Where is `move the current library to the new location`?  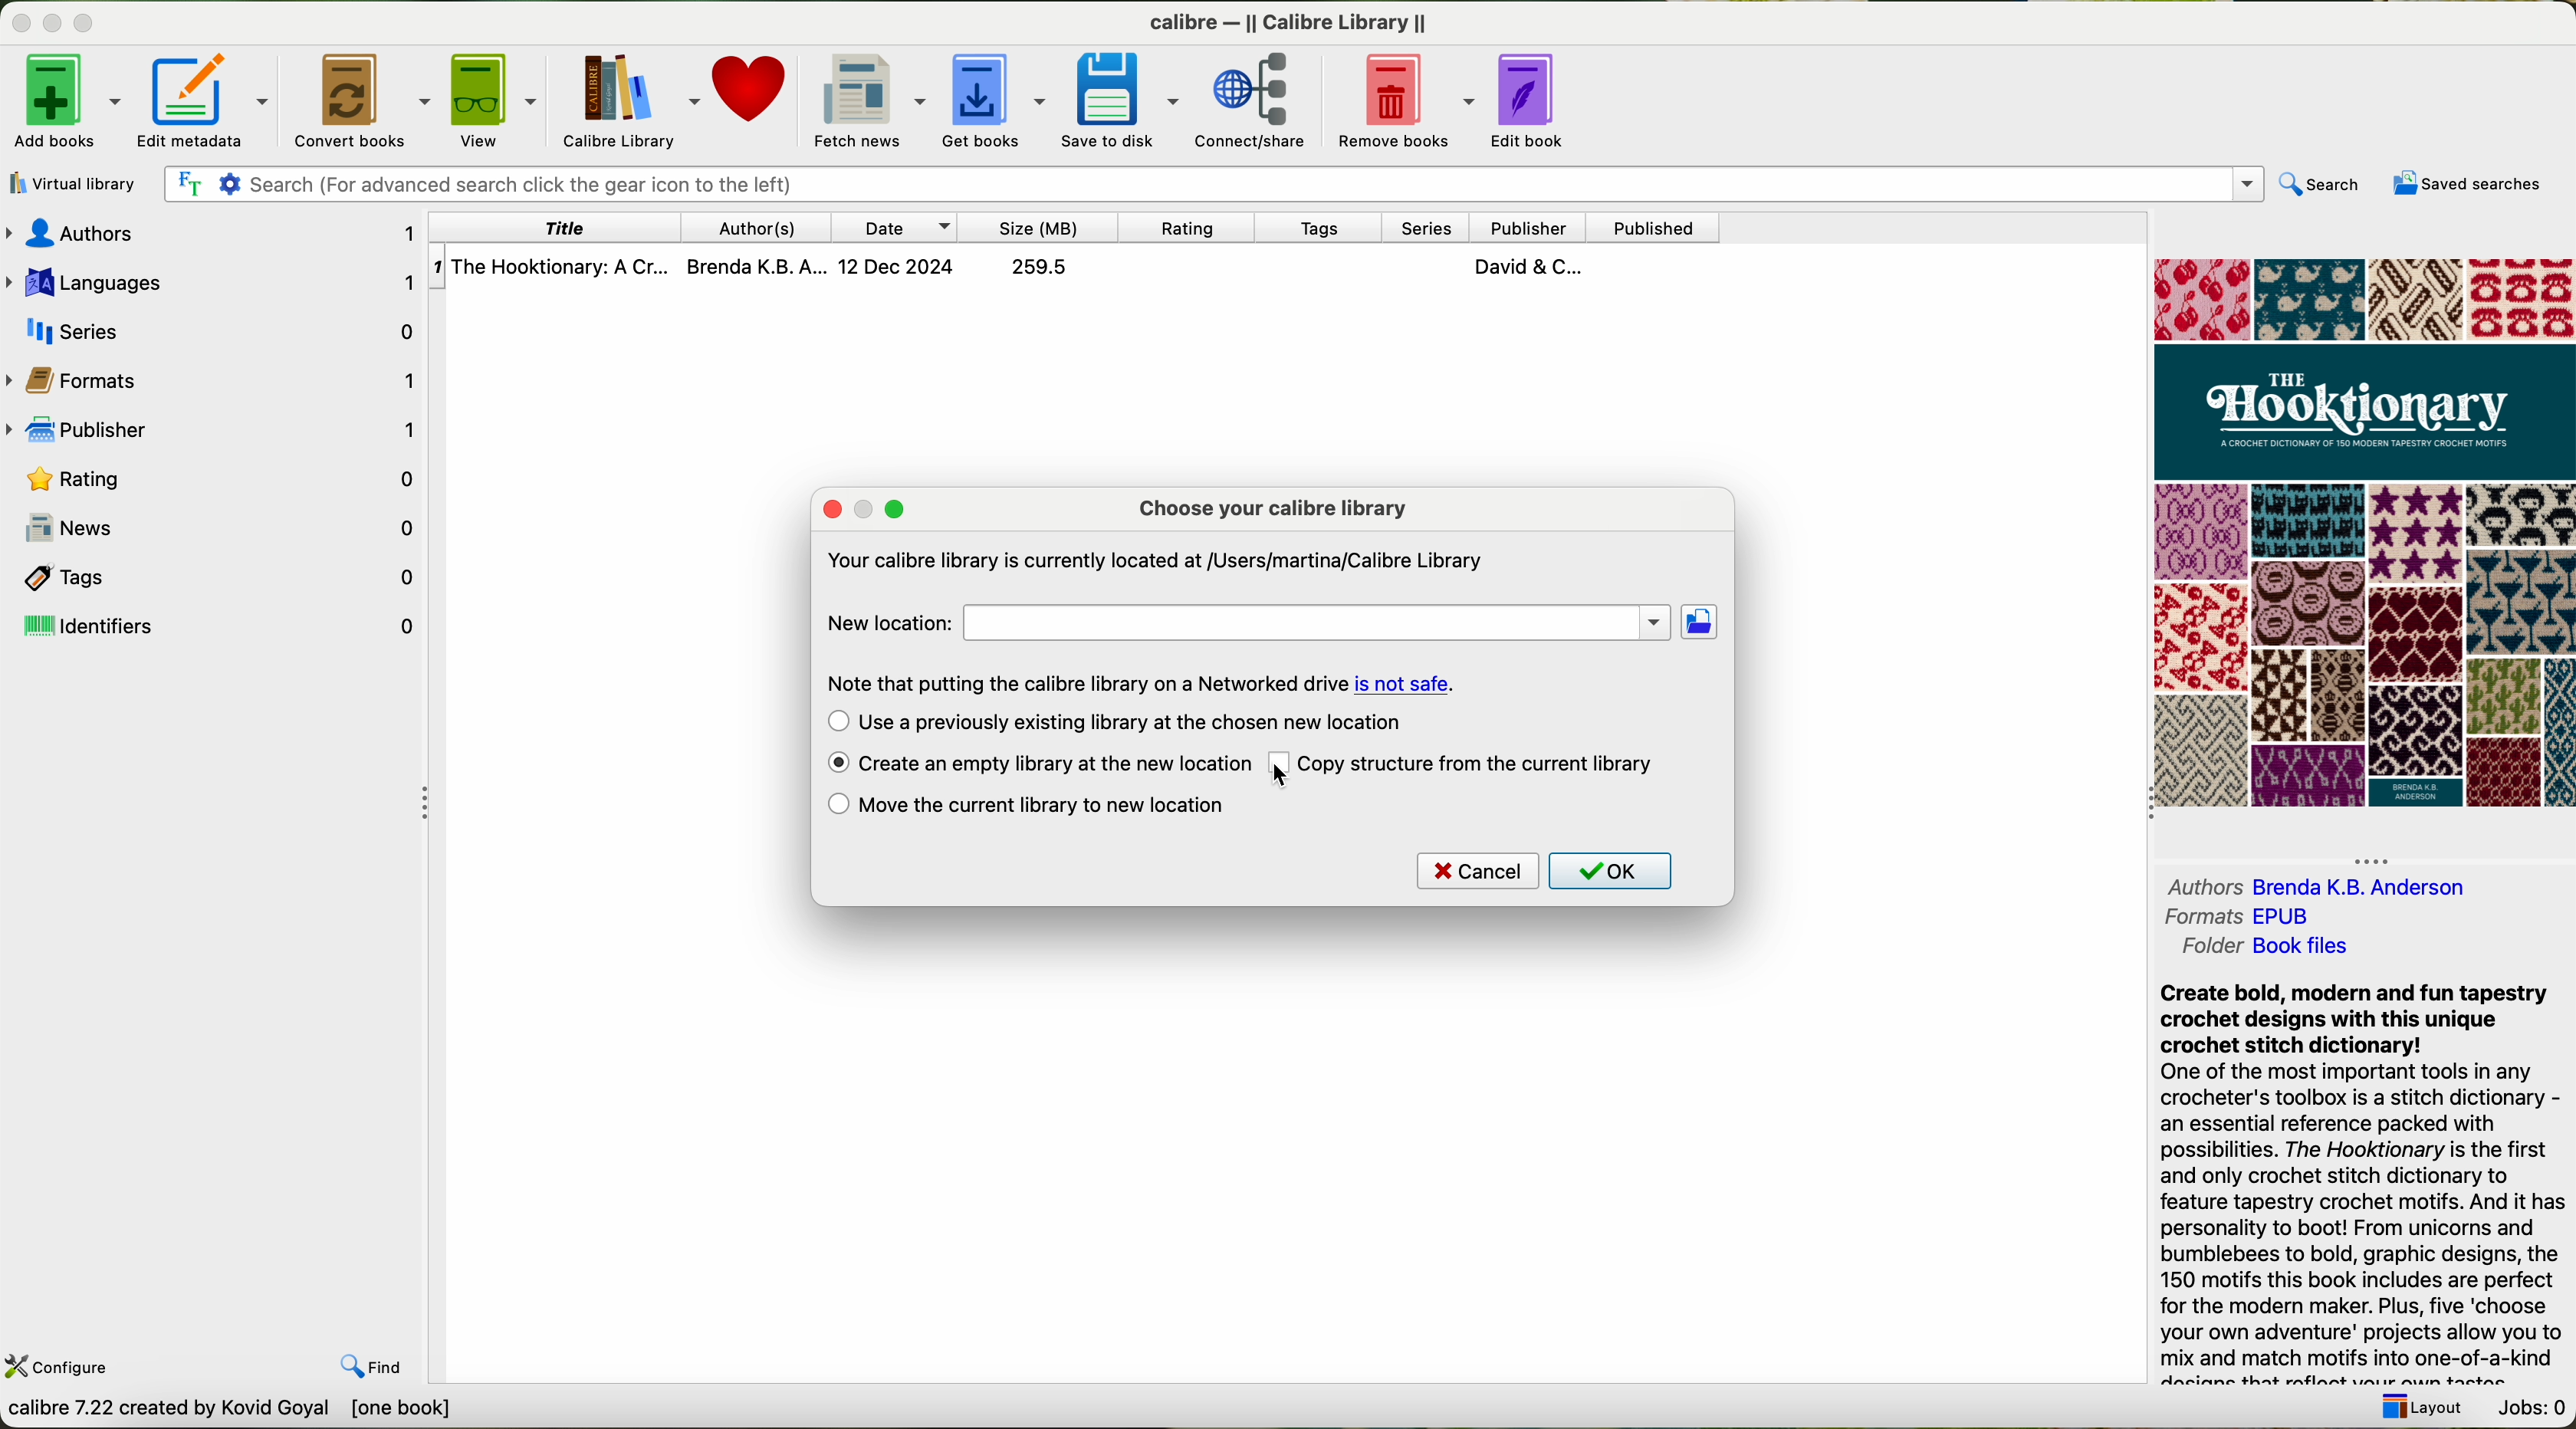 move the current library to the new location is located at coordinates (1050, 807).